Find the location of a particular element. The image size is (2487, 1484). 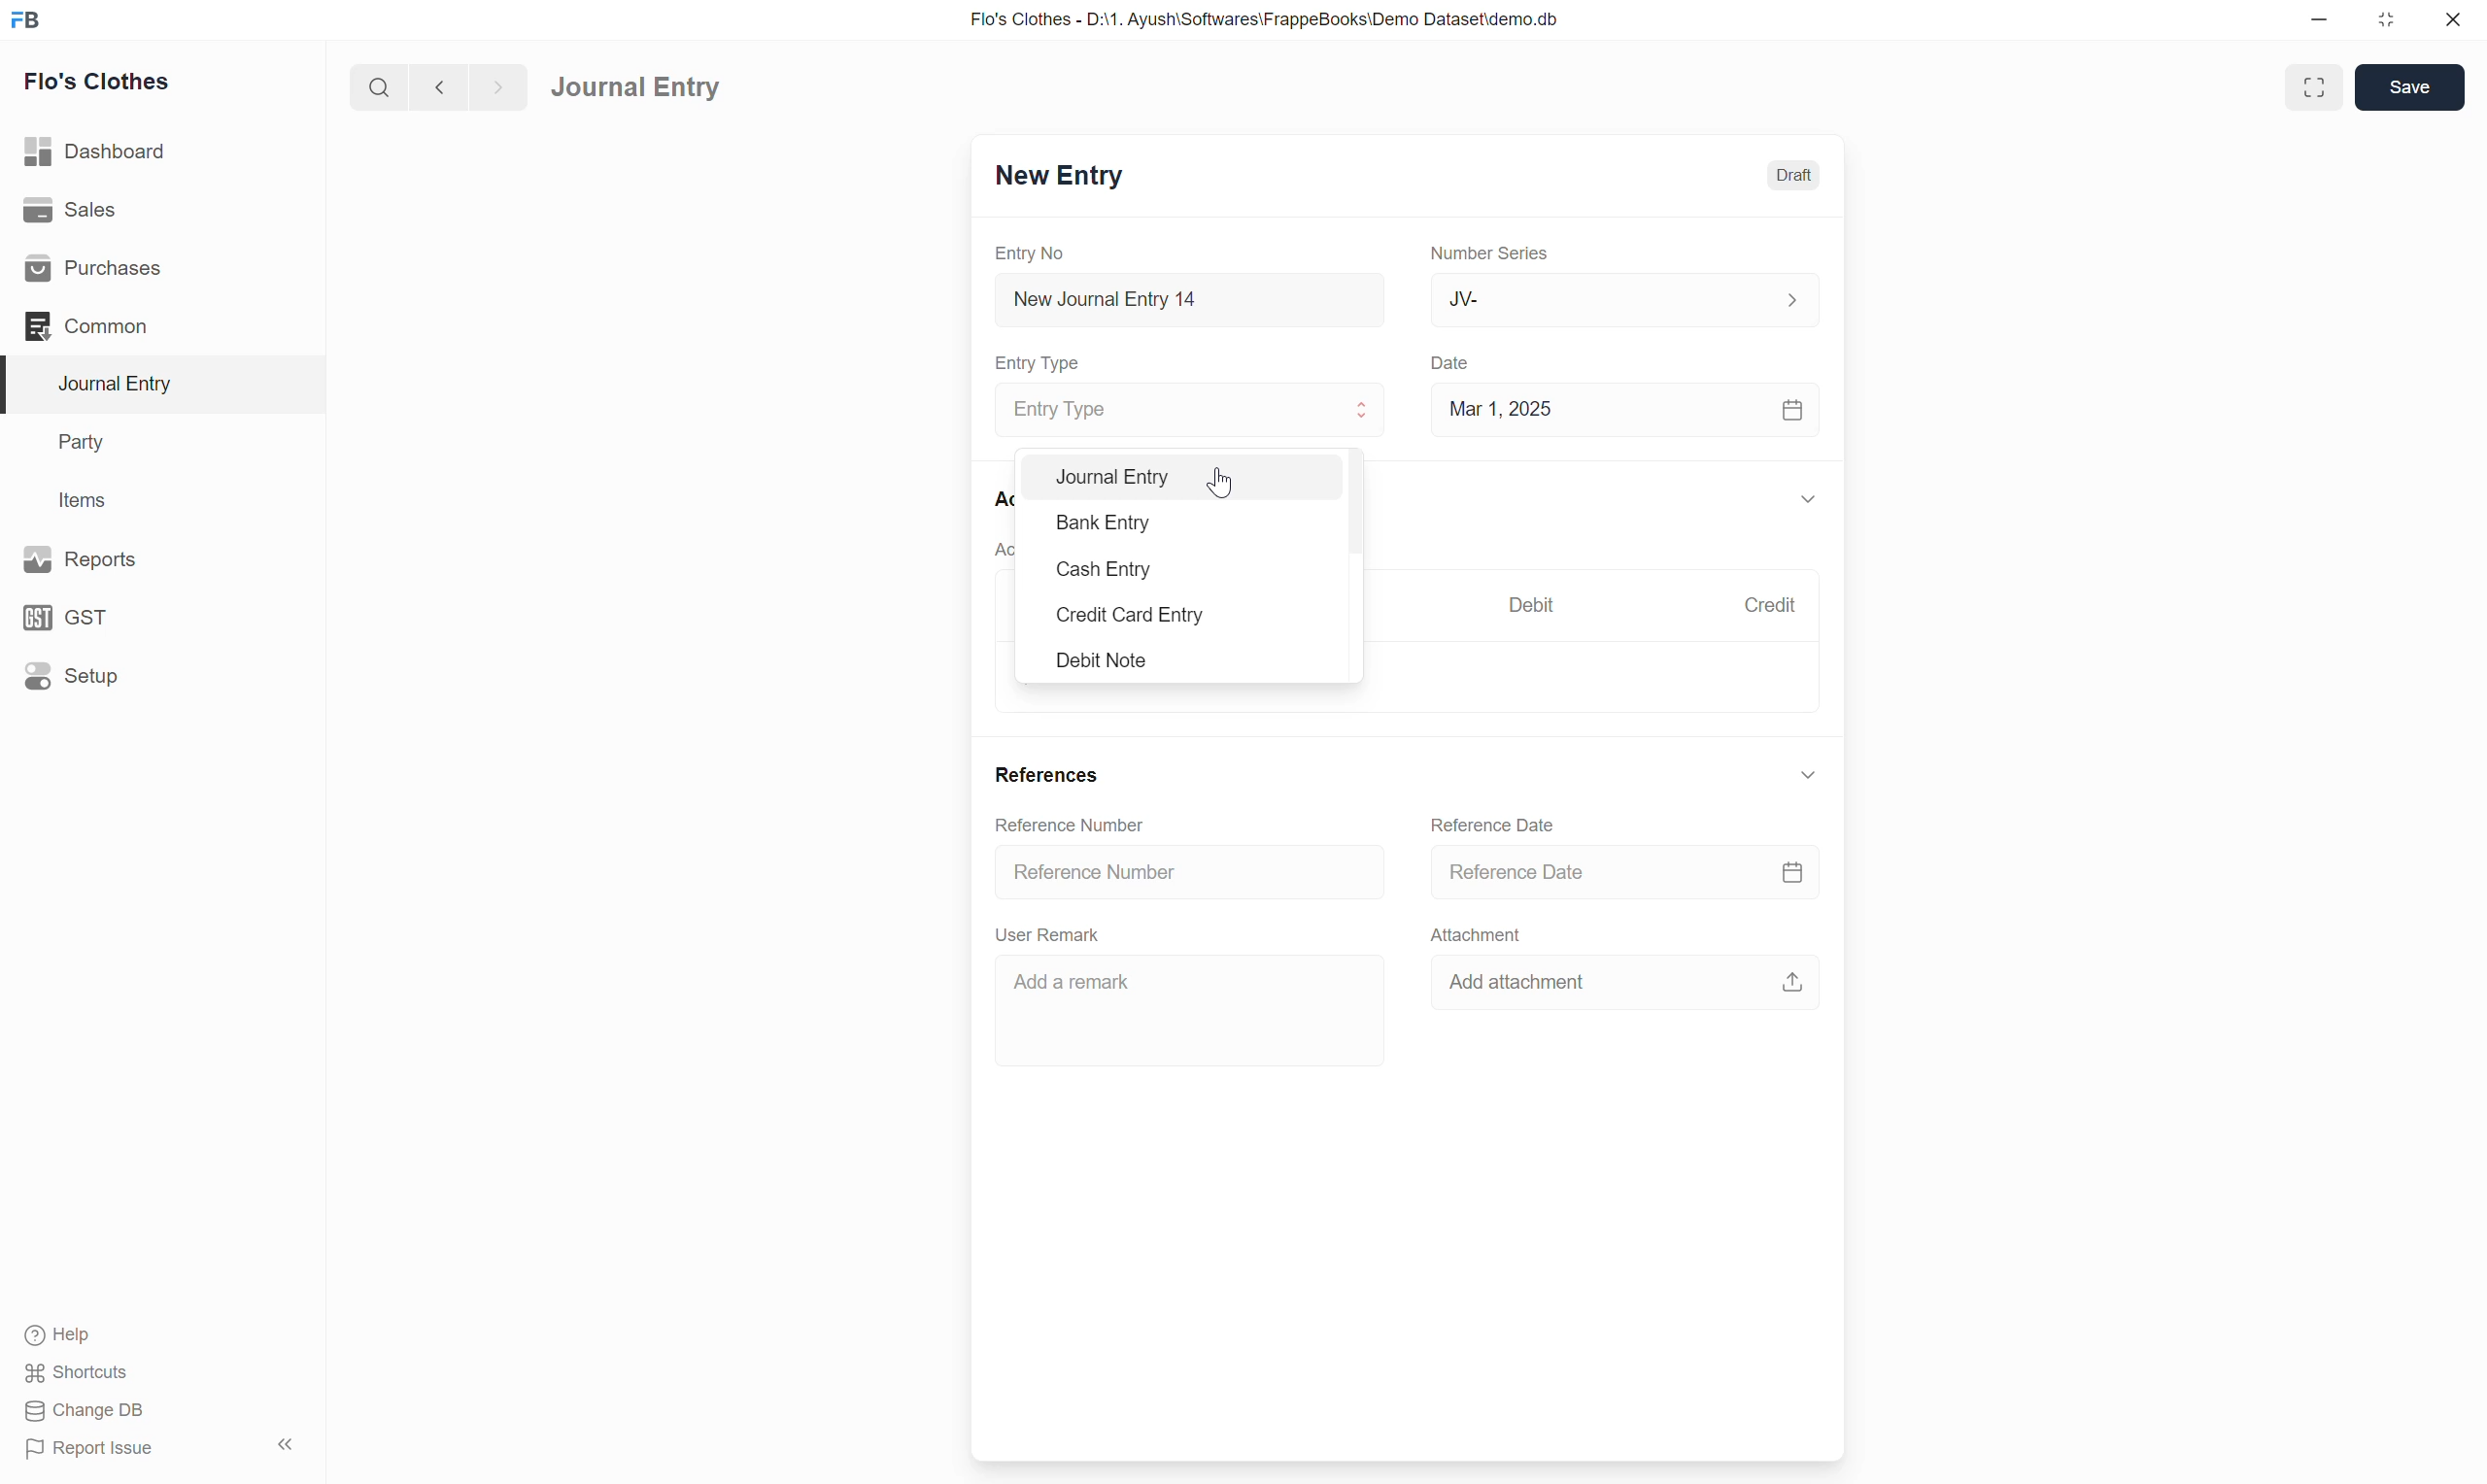

Date is located at coordinates (1455, 364).